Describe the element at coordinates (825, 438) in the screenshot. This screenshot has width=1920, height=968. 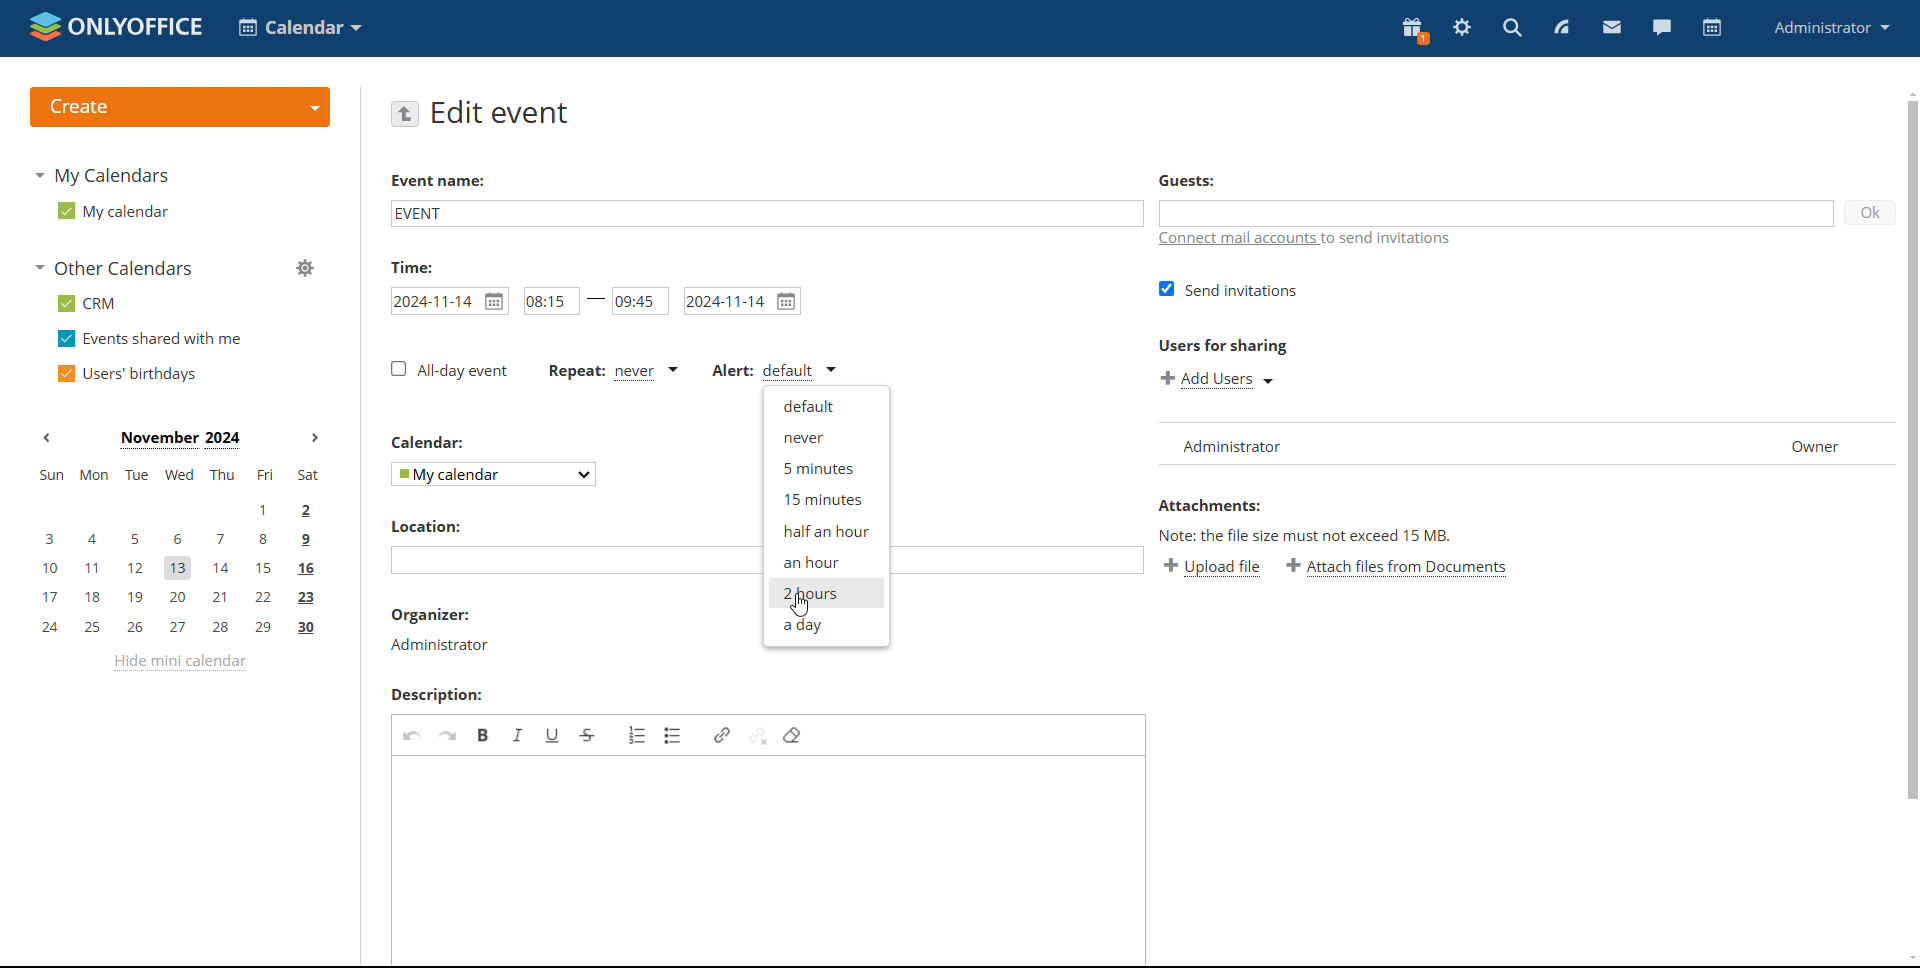
I see `never` at that location.